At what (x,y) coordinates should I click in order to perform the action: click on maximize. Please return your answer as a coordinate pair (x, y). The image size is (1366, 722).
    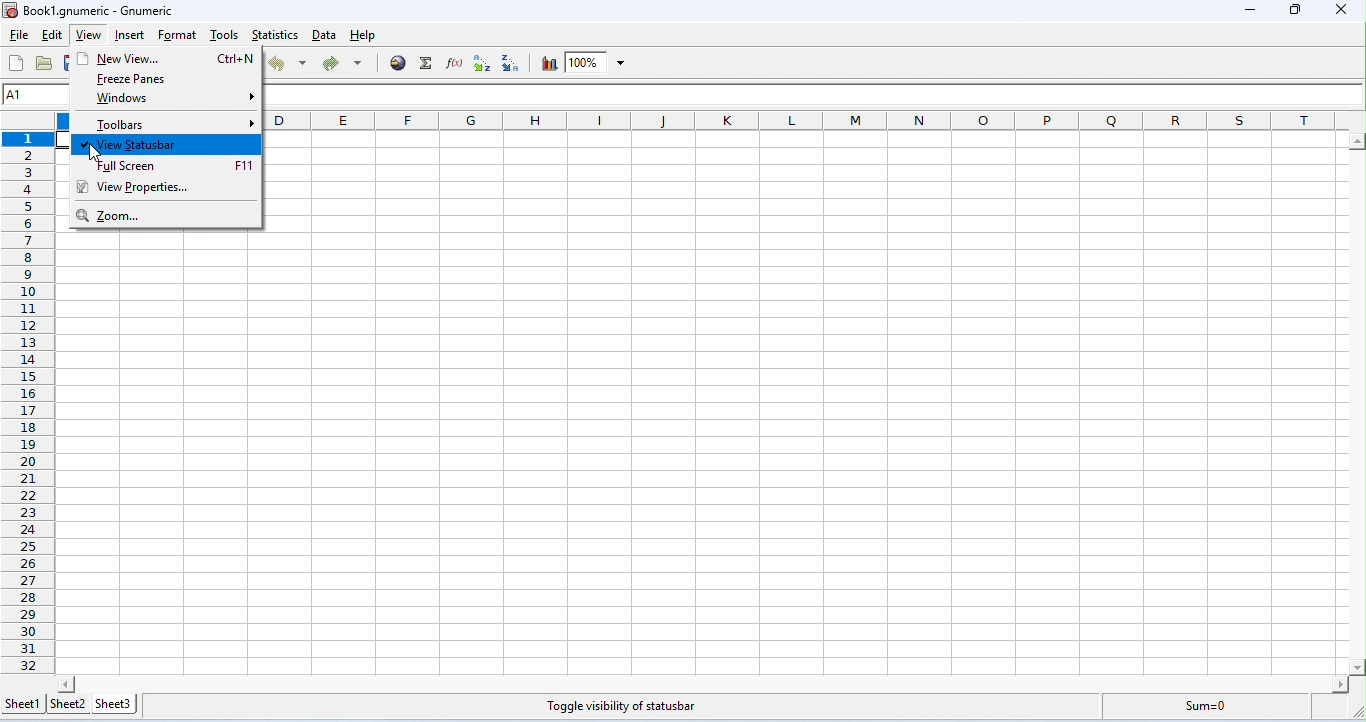
    Looking at the image, I should click on (1293, 10).